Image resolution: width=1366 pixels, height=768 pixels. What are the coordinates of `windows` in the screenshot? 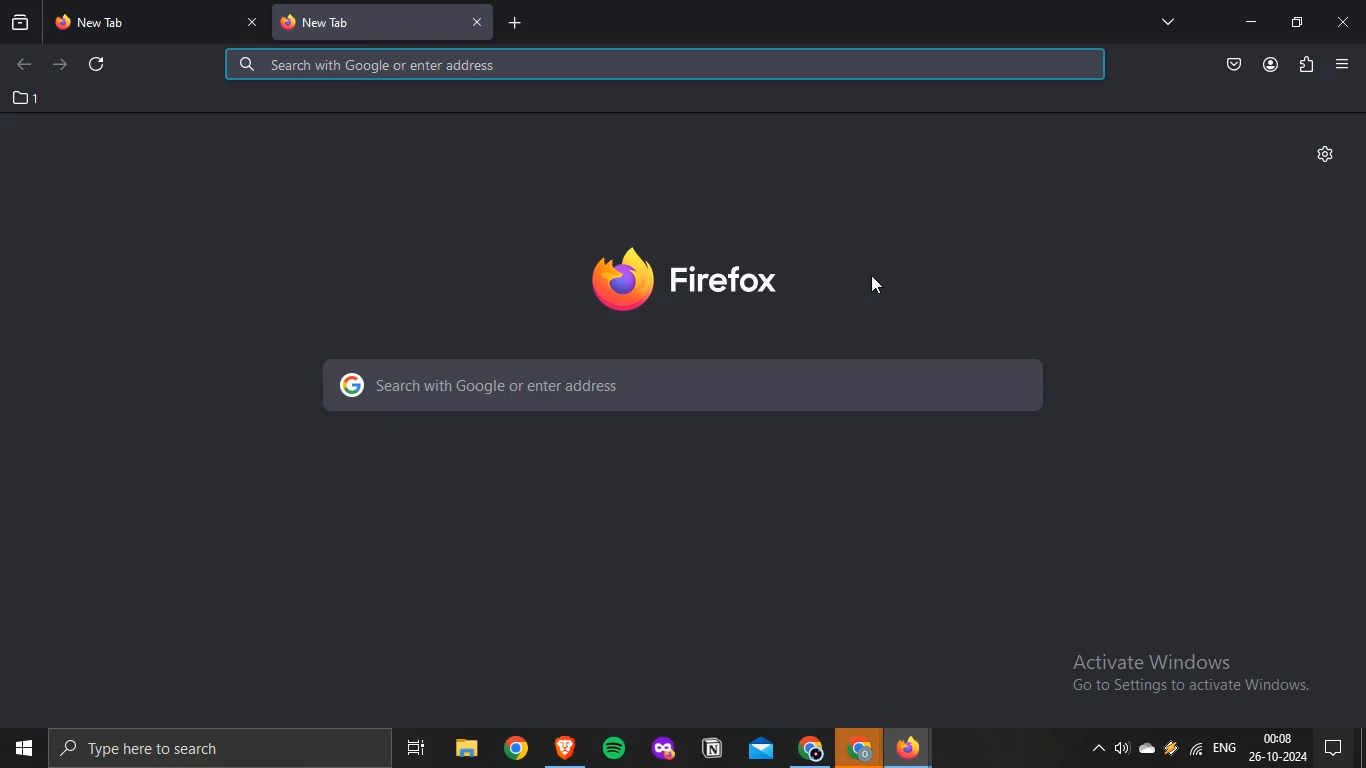 It's located at (22, 747).